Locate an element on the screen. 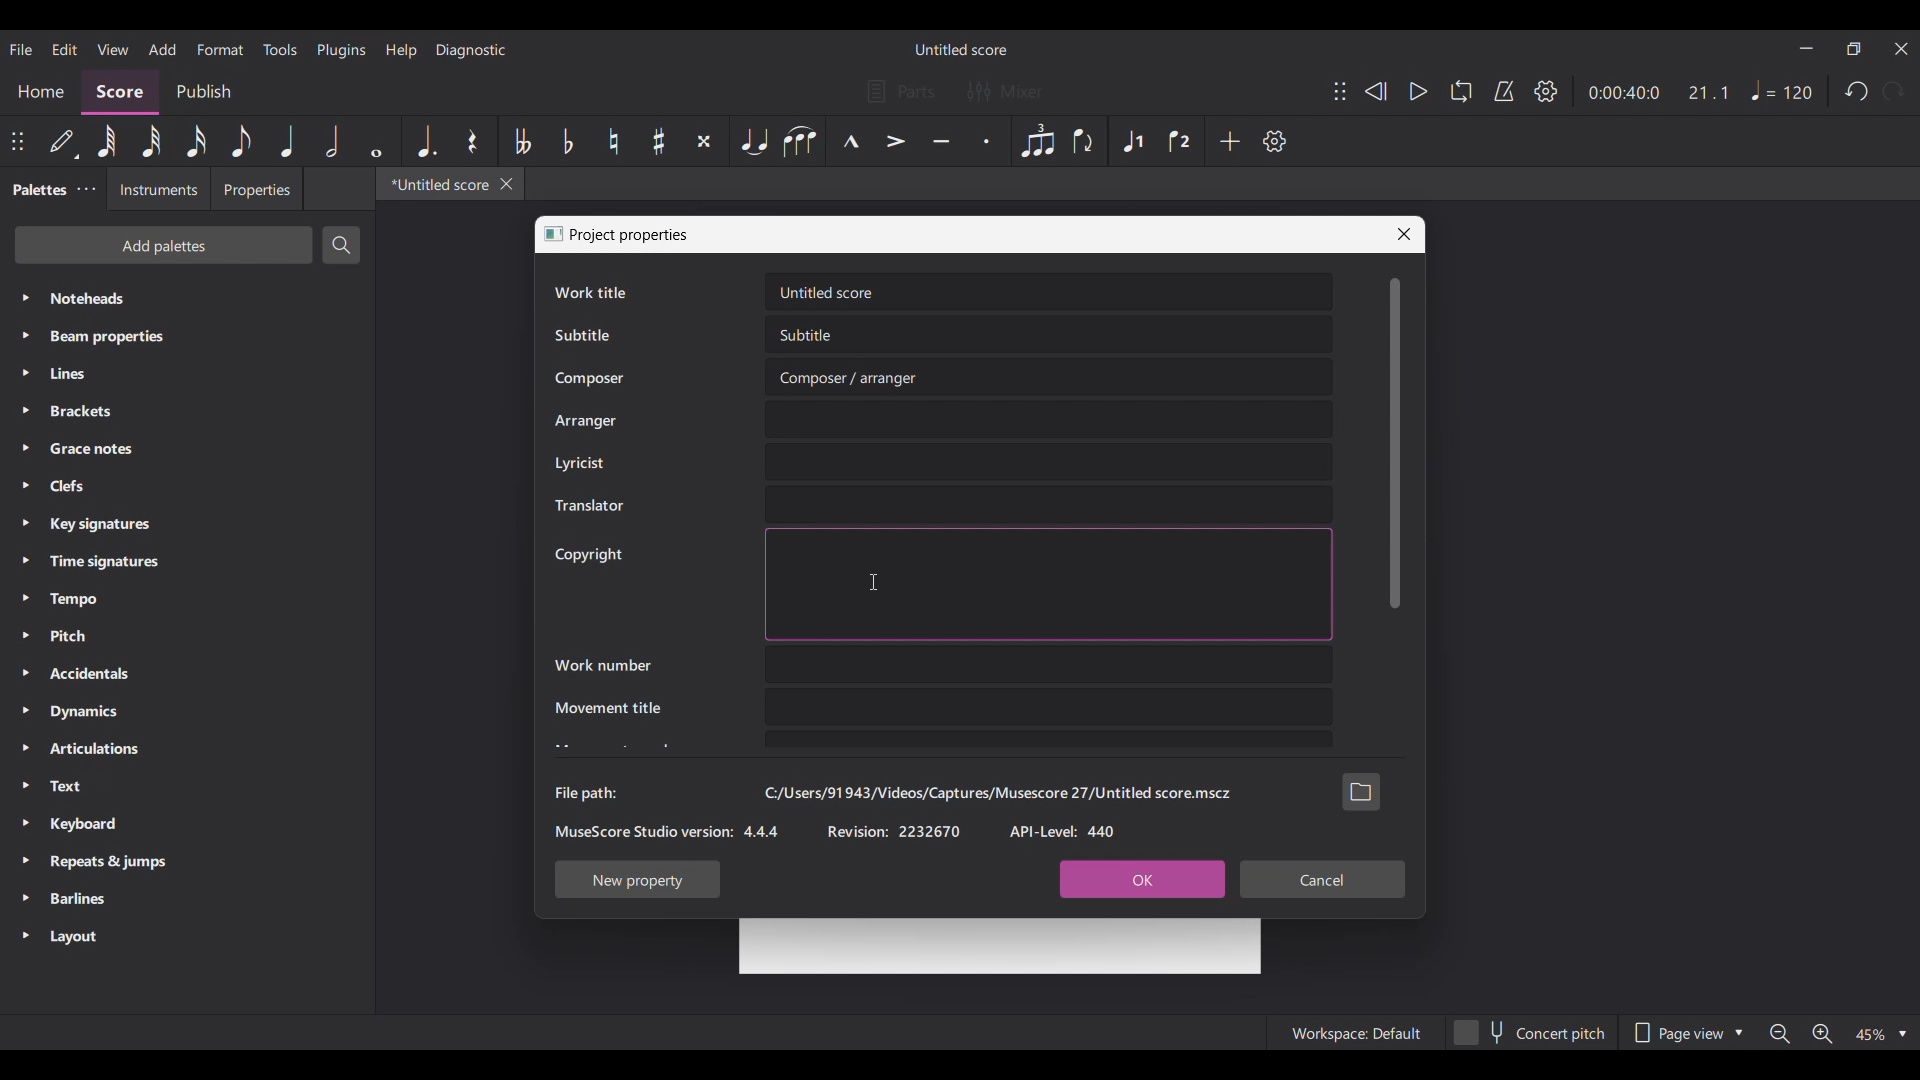 This screenshot has width=1920, height=1080. Work title is located at coordinates (590, 292).